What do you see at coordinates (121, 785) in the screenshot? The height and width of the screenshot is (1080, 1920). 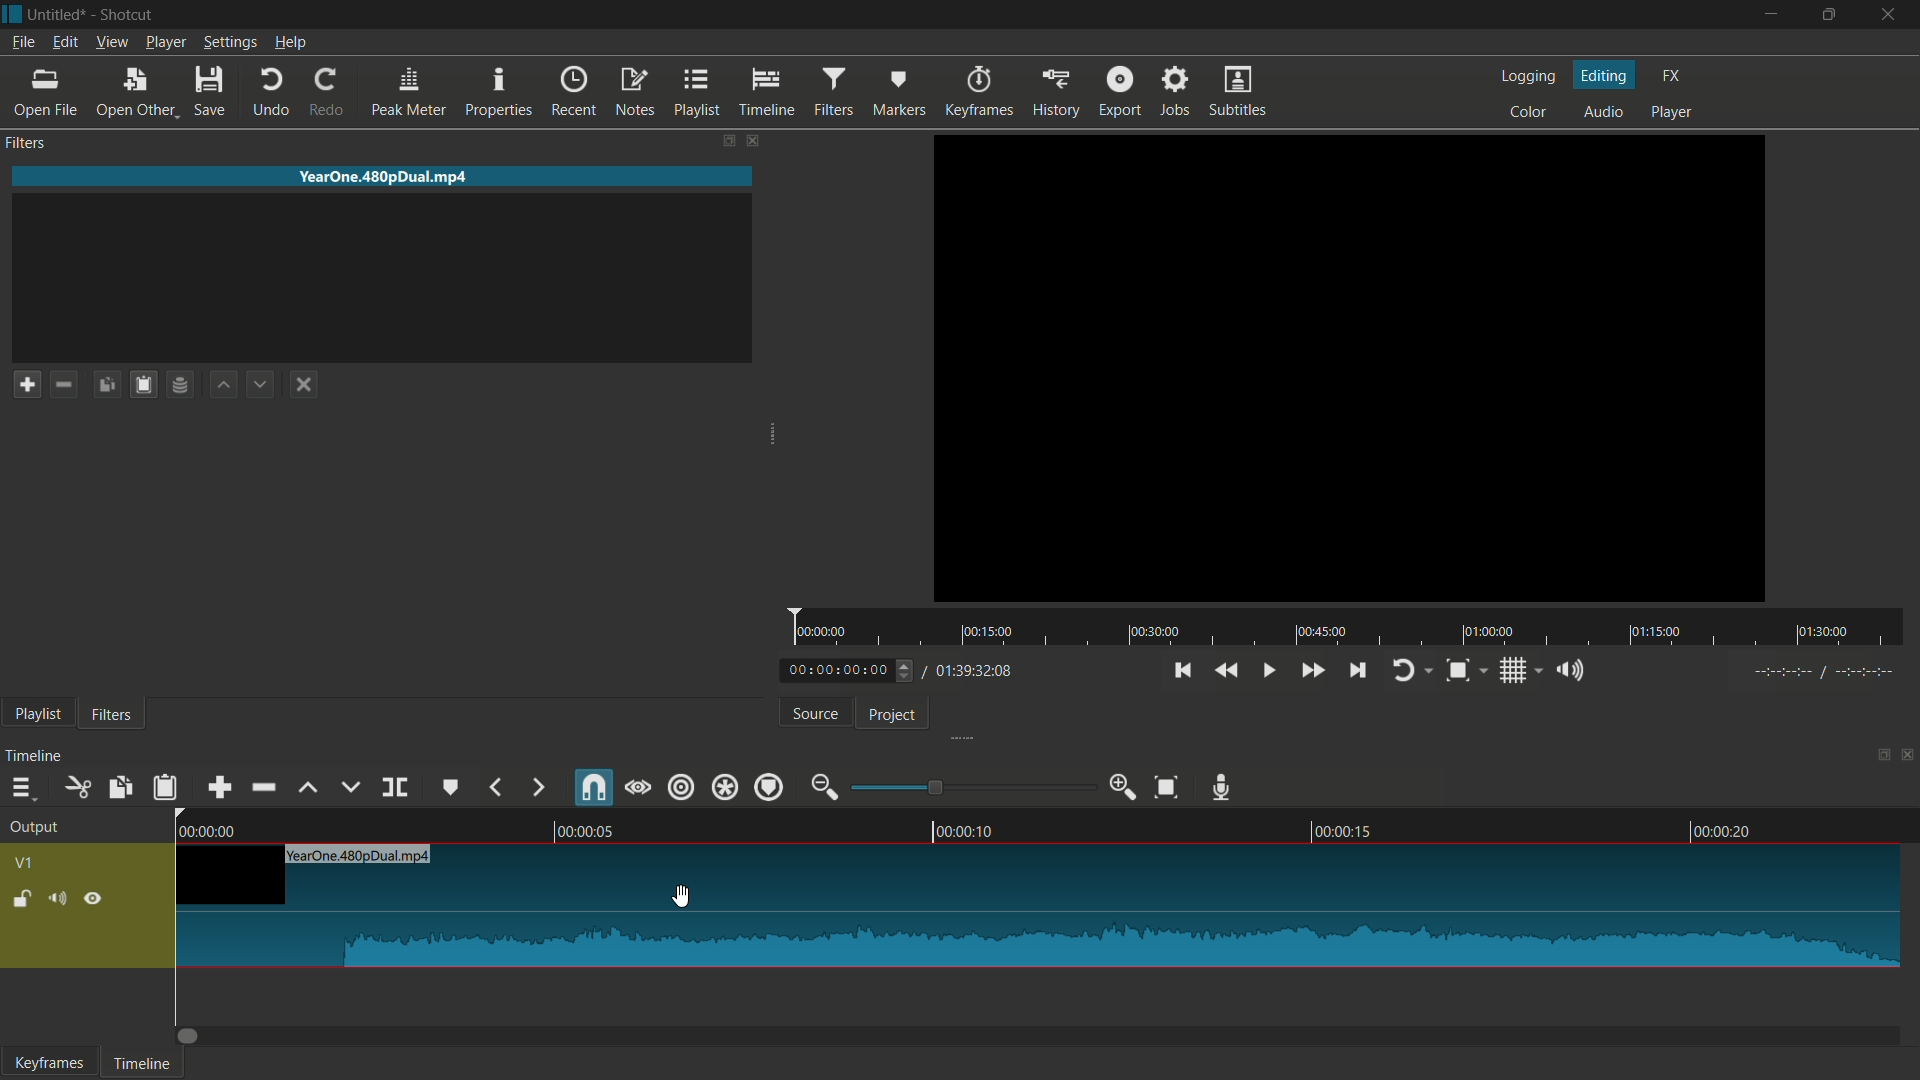 I see `copy` at bounding box center [121, 785].